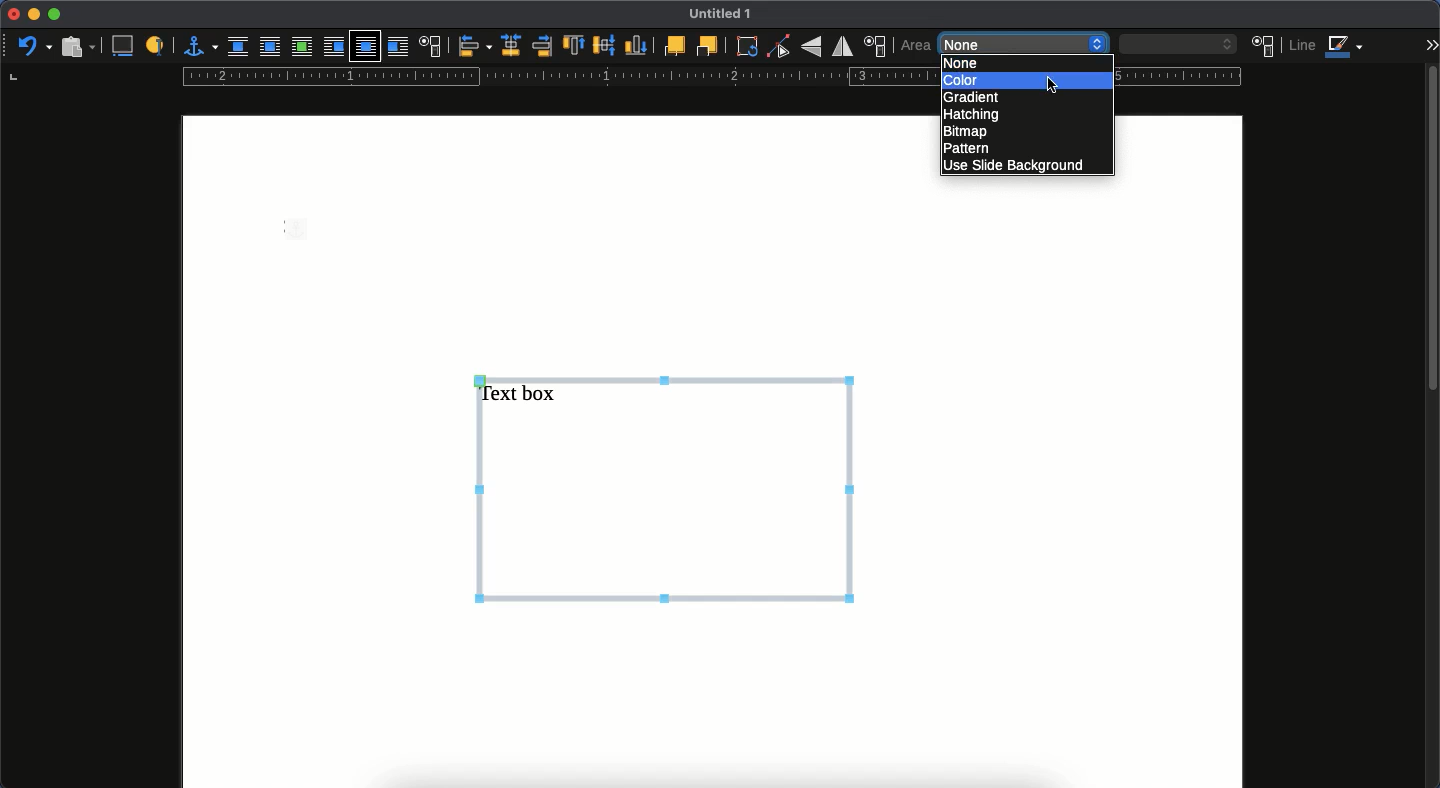 This screenshot has width=1440, height=788. Describe the element at coordinates (541, 47) in the screenshot. I see `right` at that location.